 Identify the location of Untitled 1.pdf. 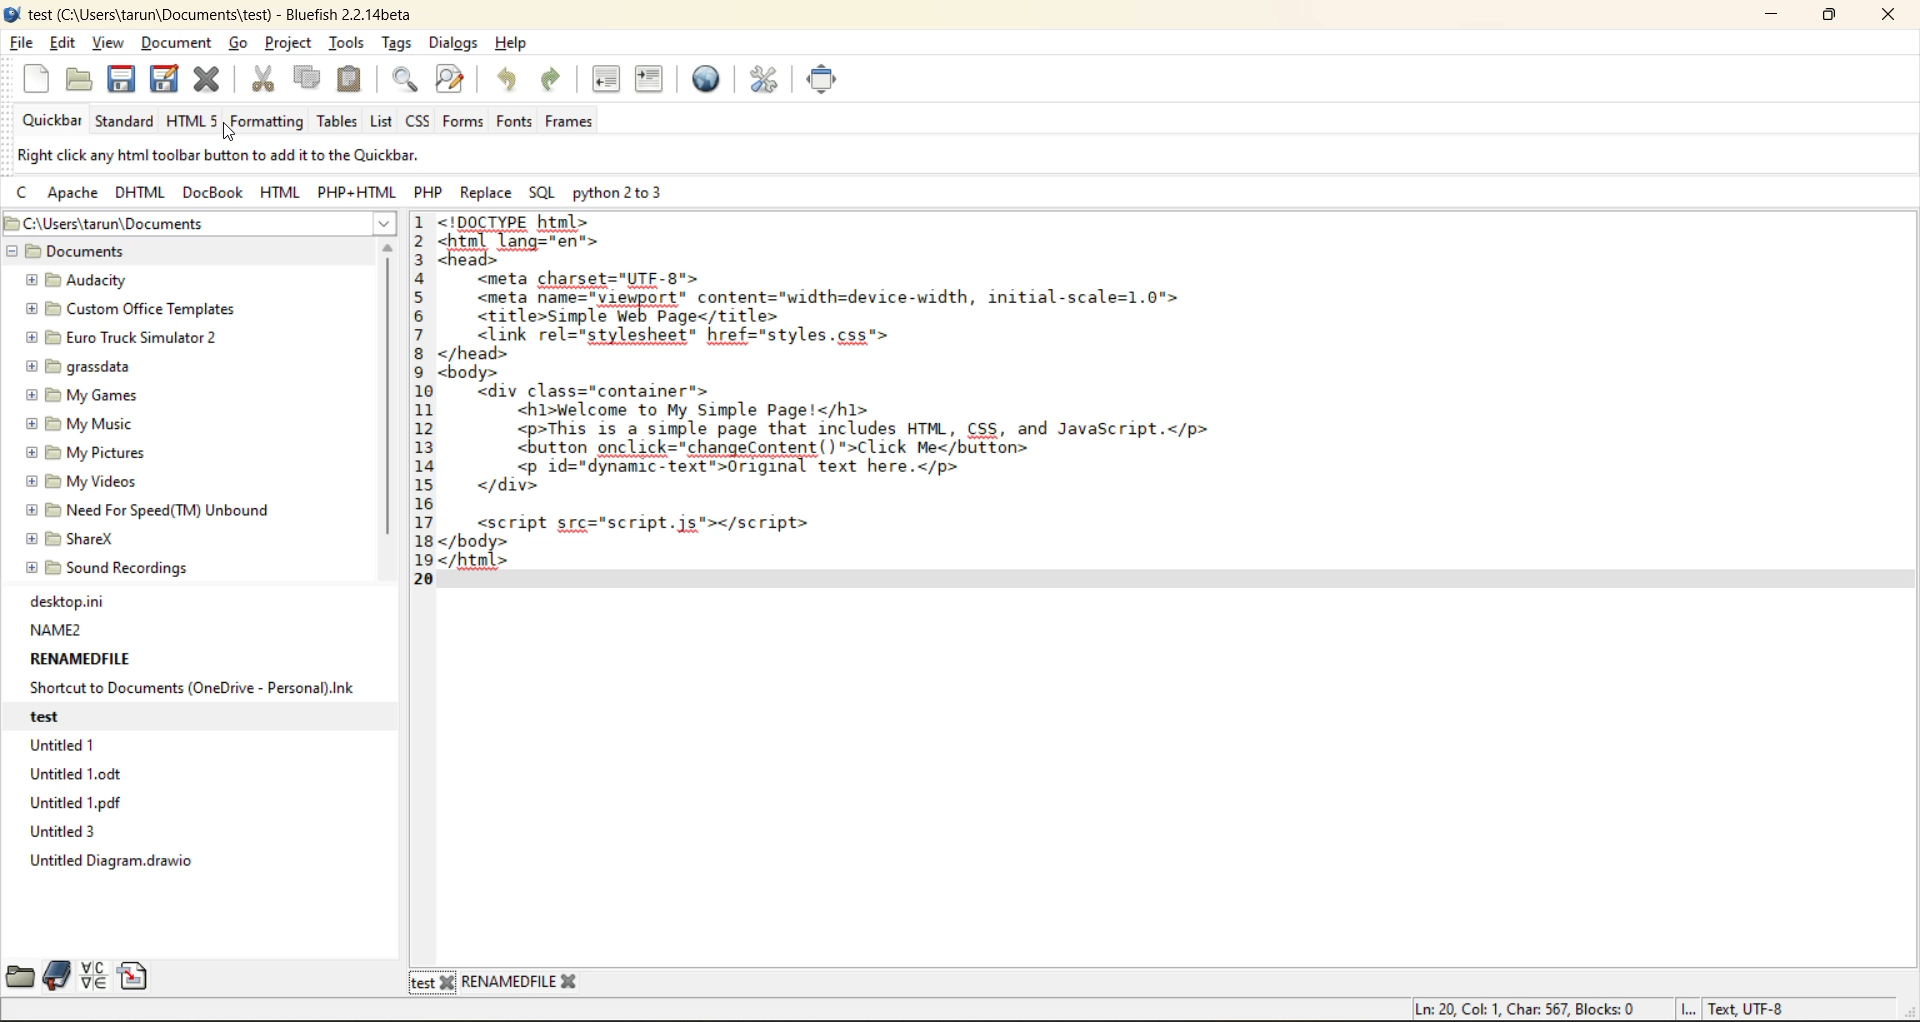
(70, 805).